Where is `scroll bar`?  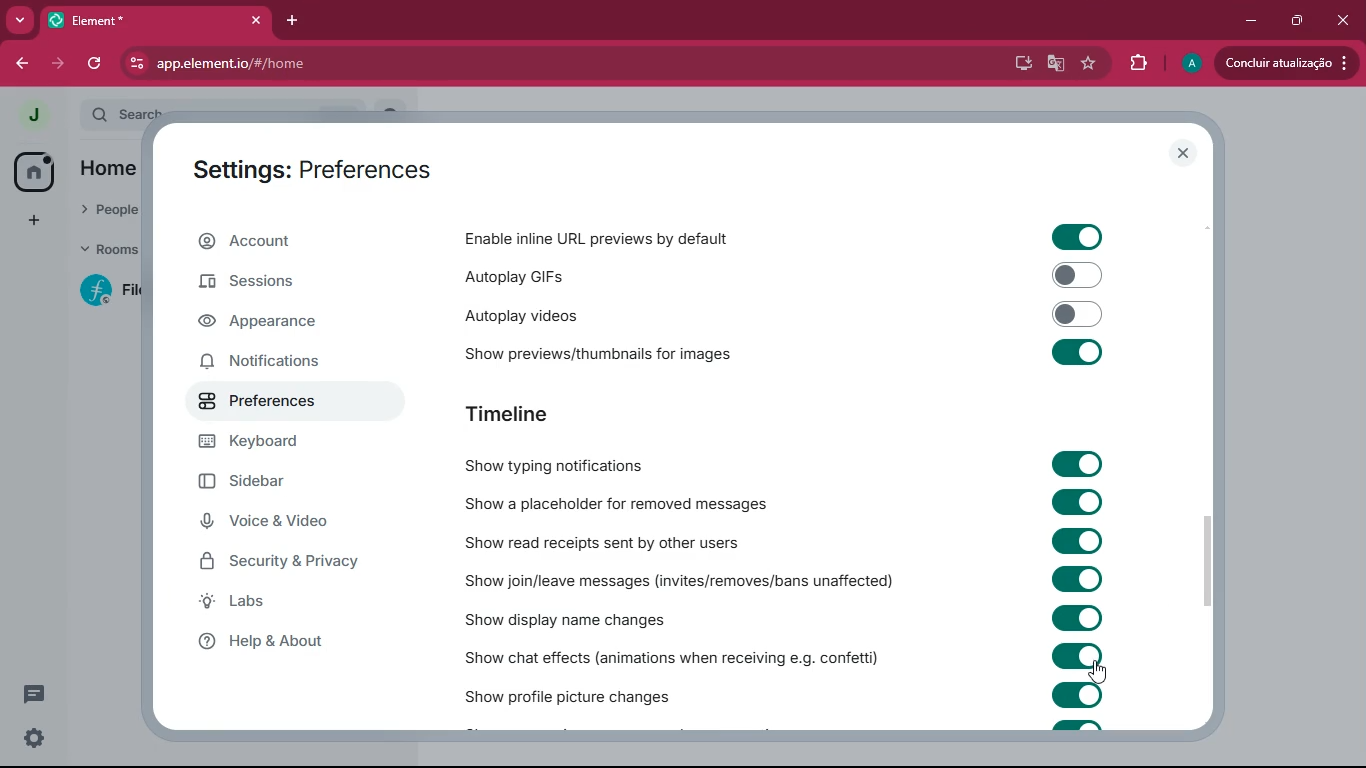
scroll bar is located at coordinates (1209, 556).